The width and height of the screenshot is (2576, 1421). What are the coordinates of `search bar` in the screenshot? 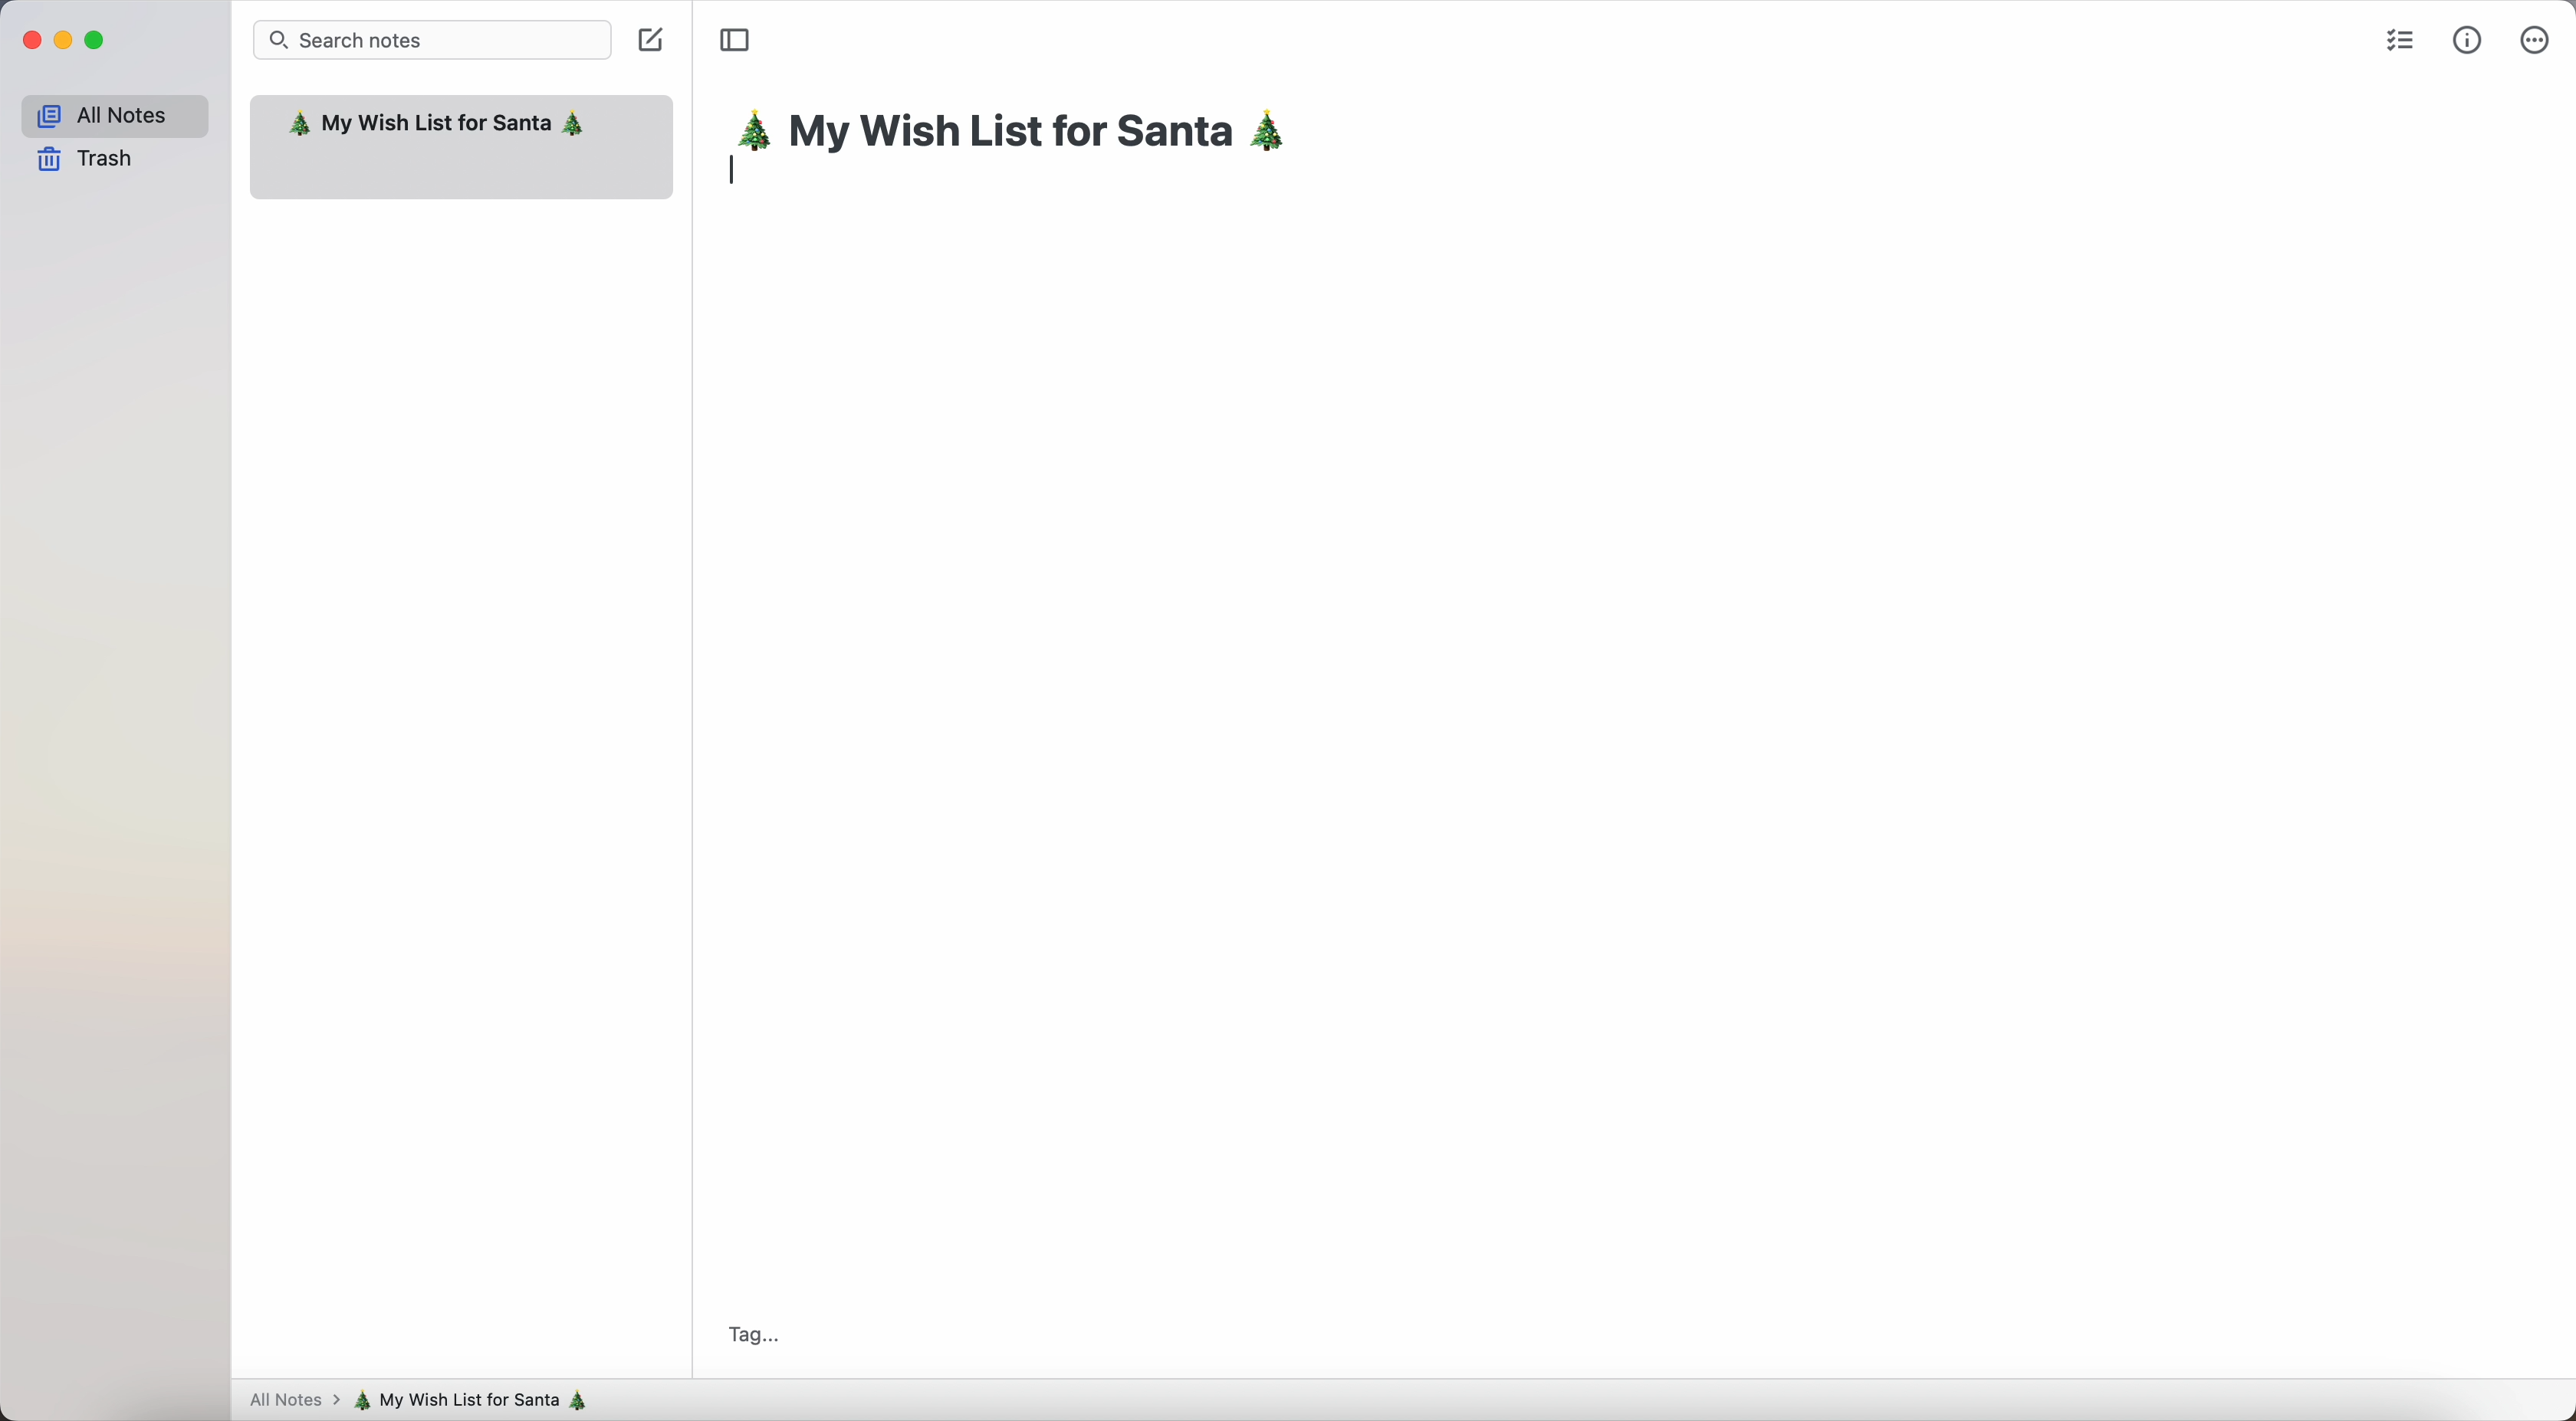 It's located at (433, 39).